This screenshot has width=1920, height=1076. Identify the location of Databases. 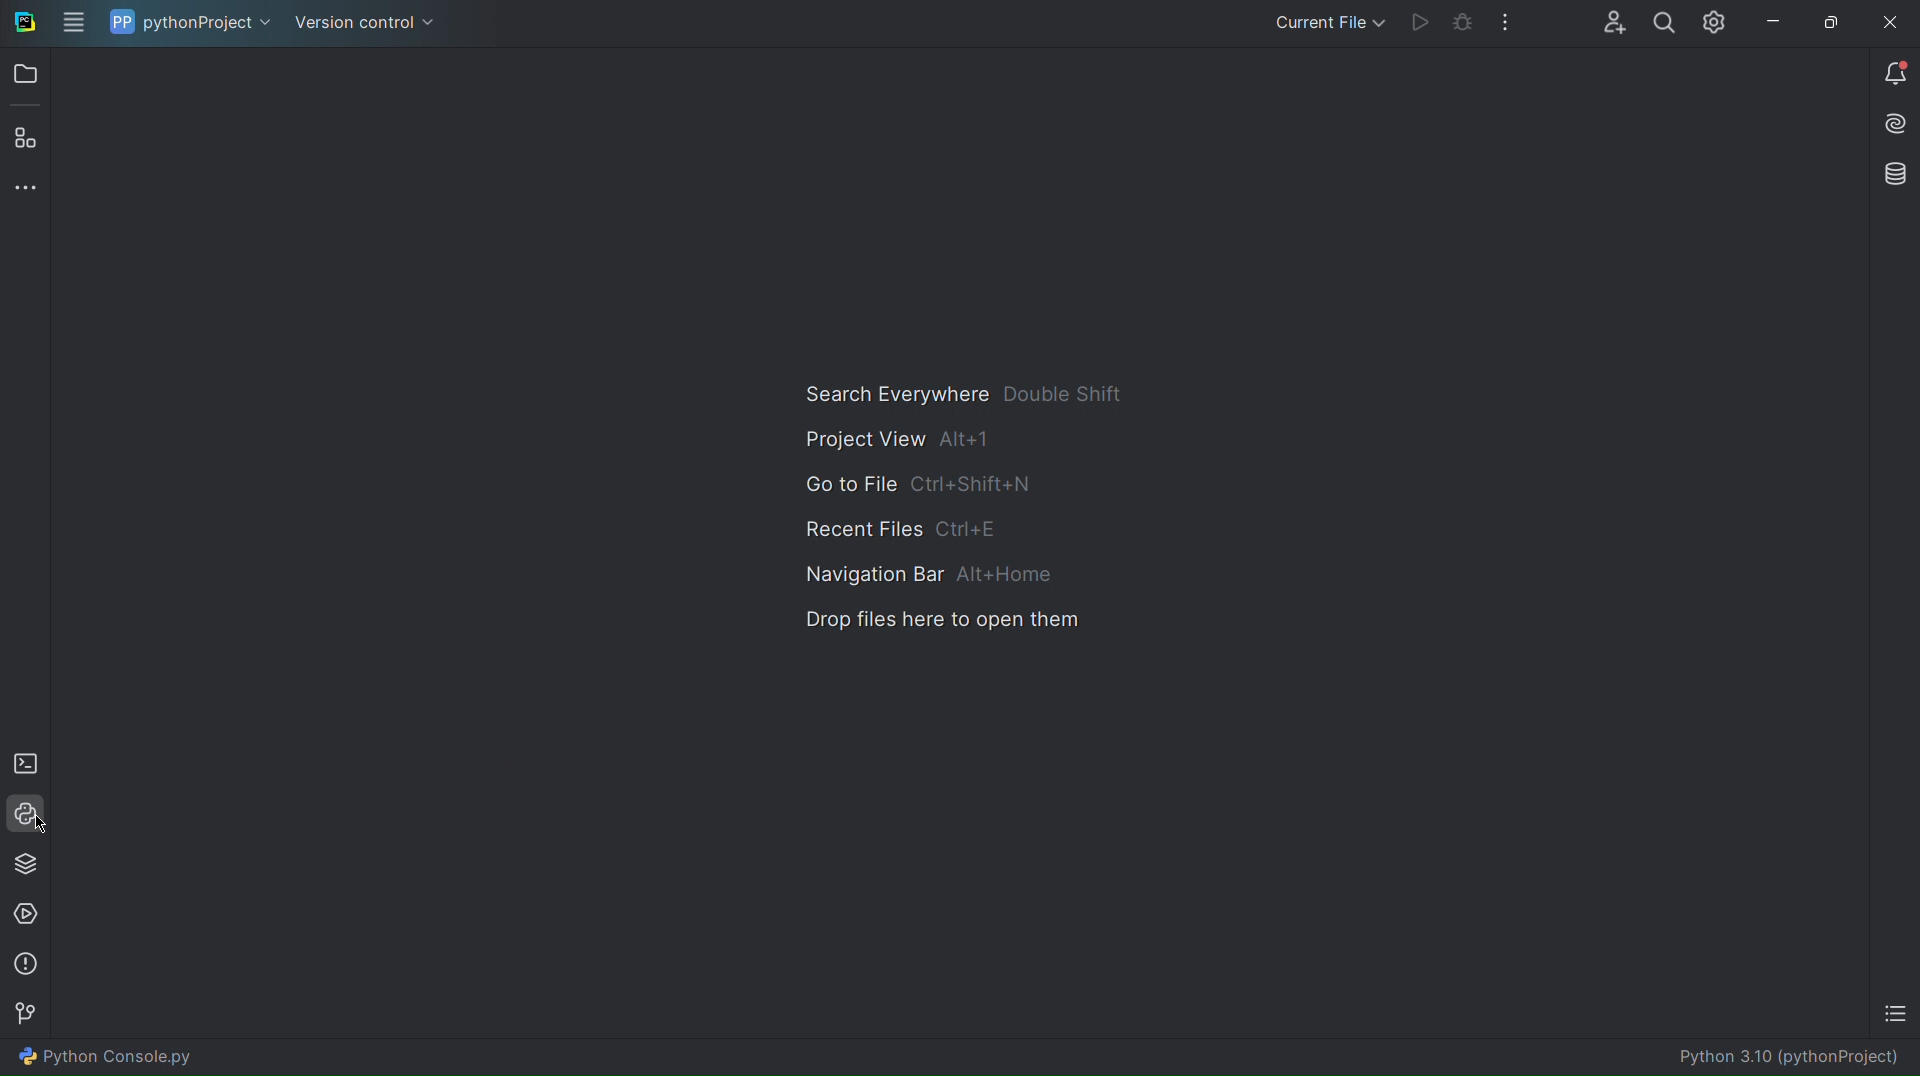
(1891, 174).